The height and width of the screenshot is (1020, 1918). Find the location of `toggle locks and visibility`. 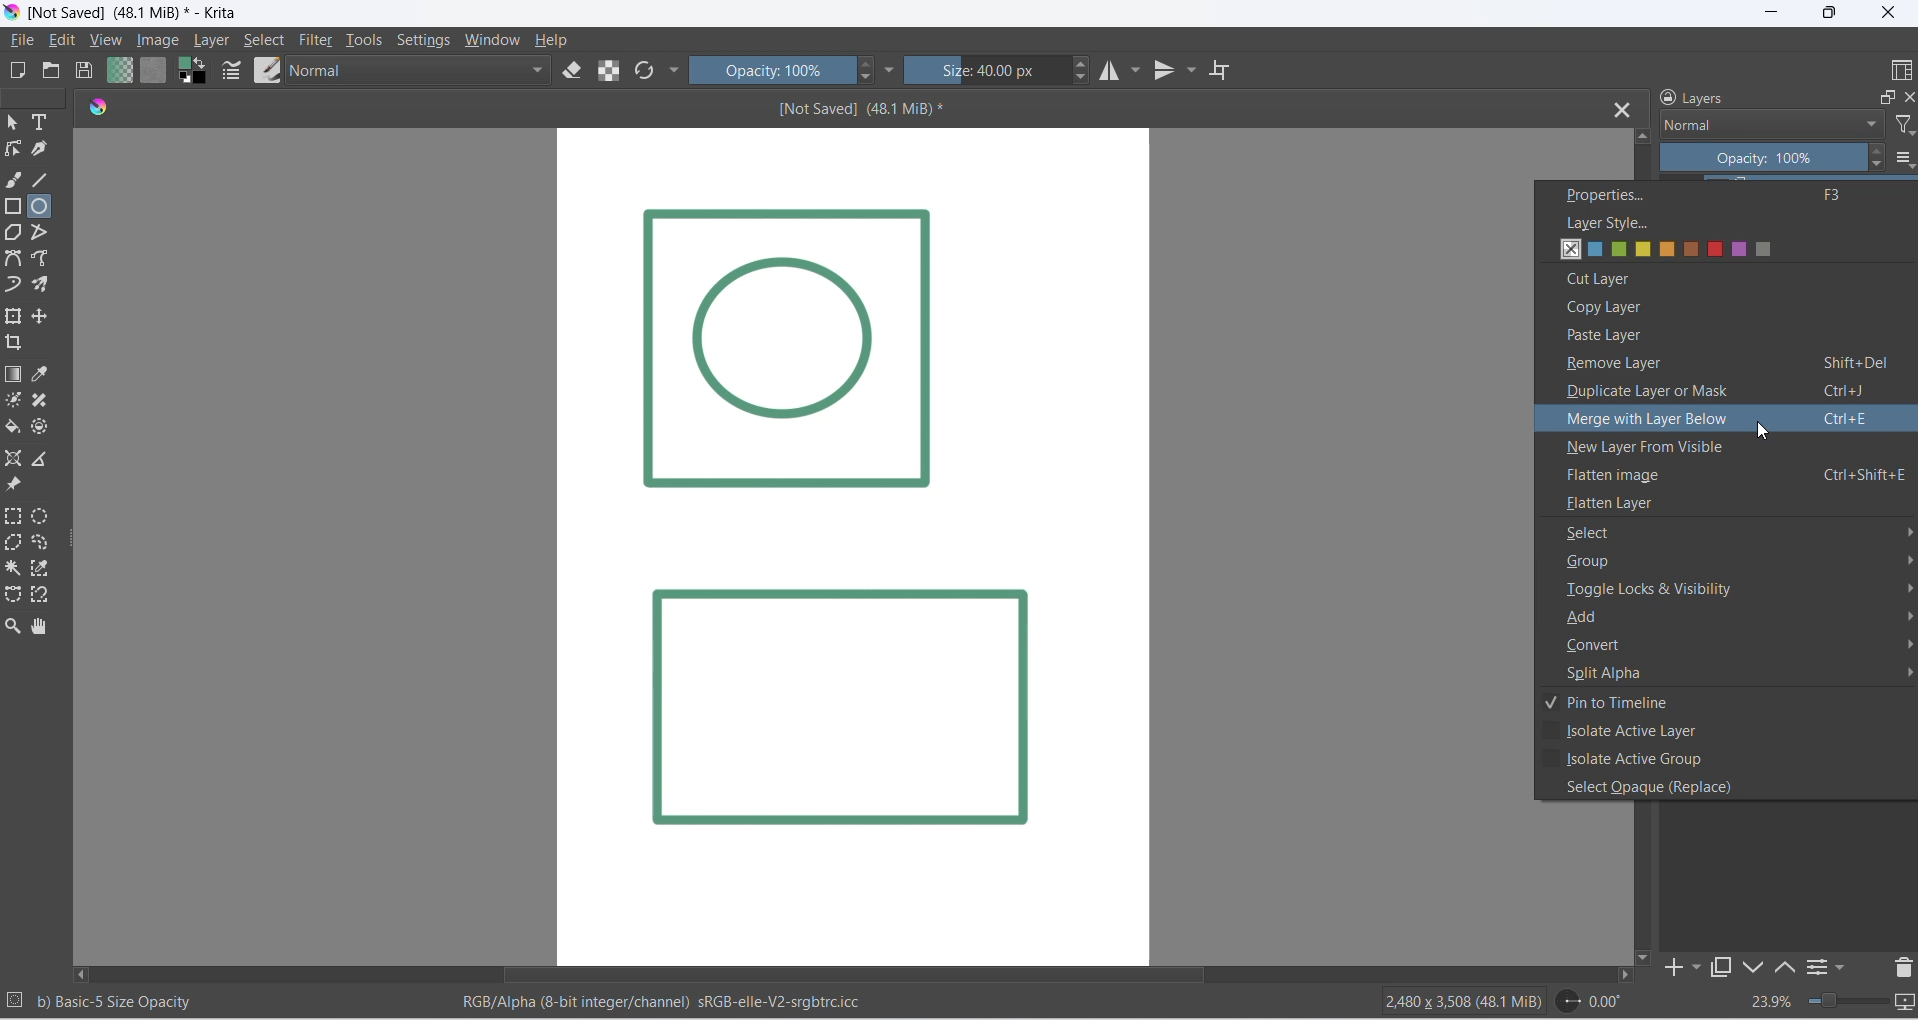

toggle locks and visibility is located at coordinates (1730, 590).